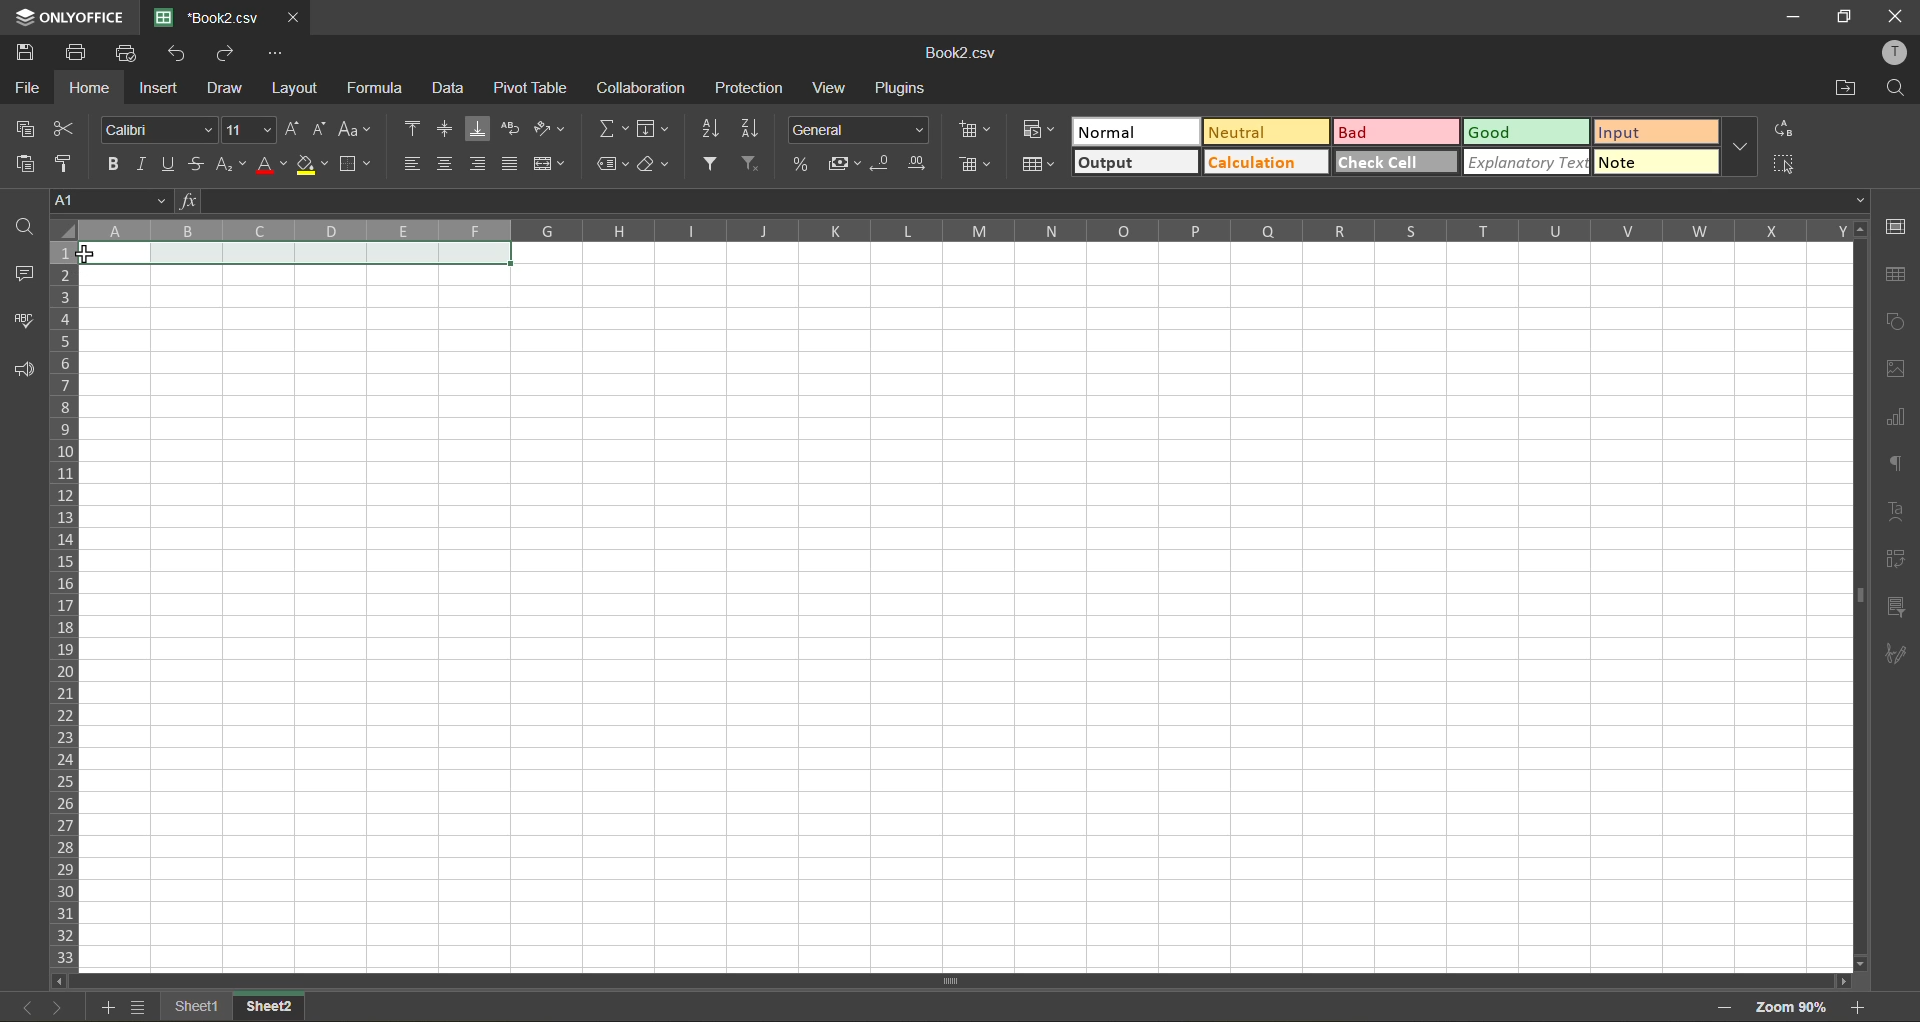  What do you see at coordinates (1798, 1007) in the screenshot?
I see `zoom factor` at bounding box center [1798, 1007].